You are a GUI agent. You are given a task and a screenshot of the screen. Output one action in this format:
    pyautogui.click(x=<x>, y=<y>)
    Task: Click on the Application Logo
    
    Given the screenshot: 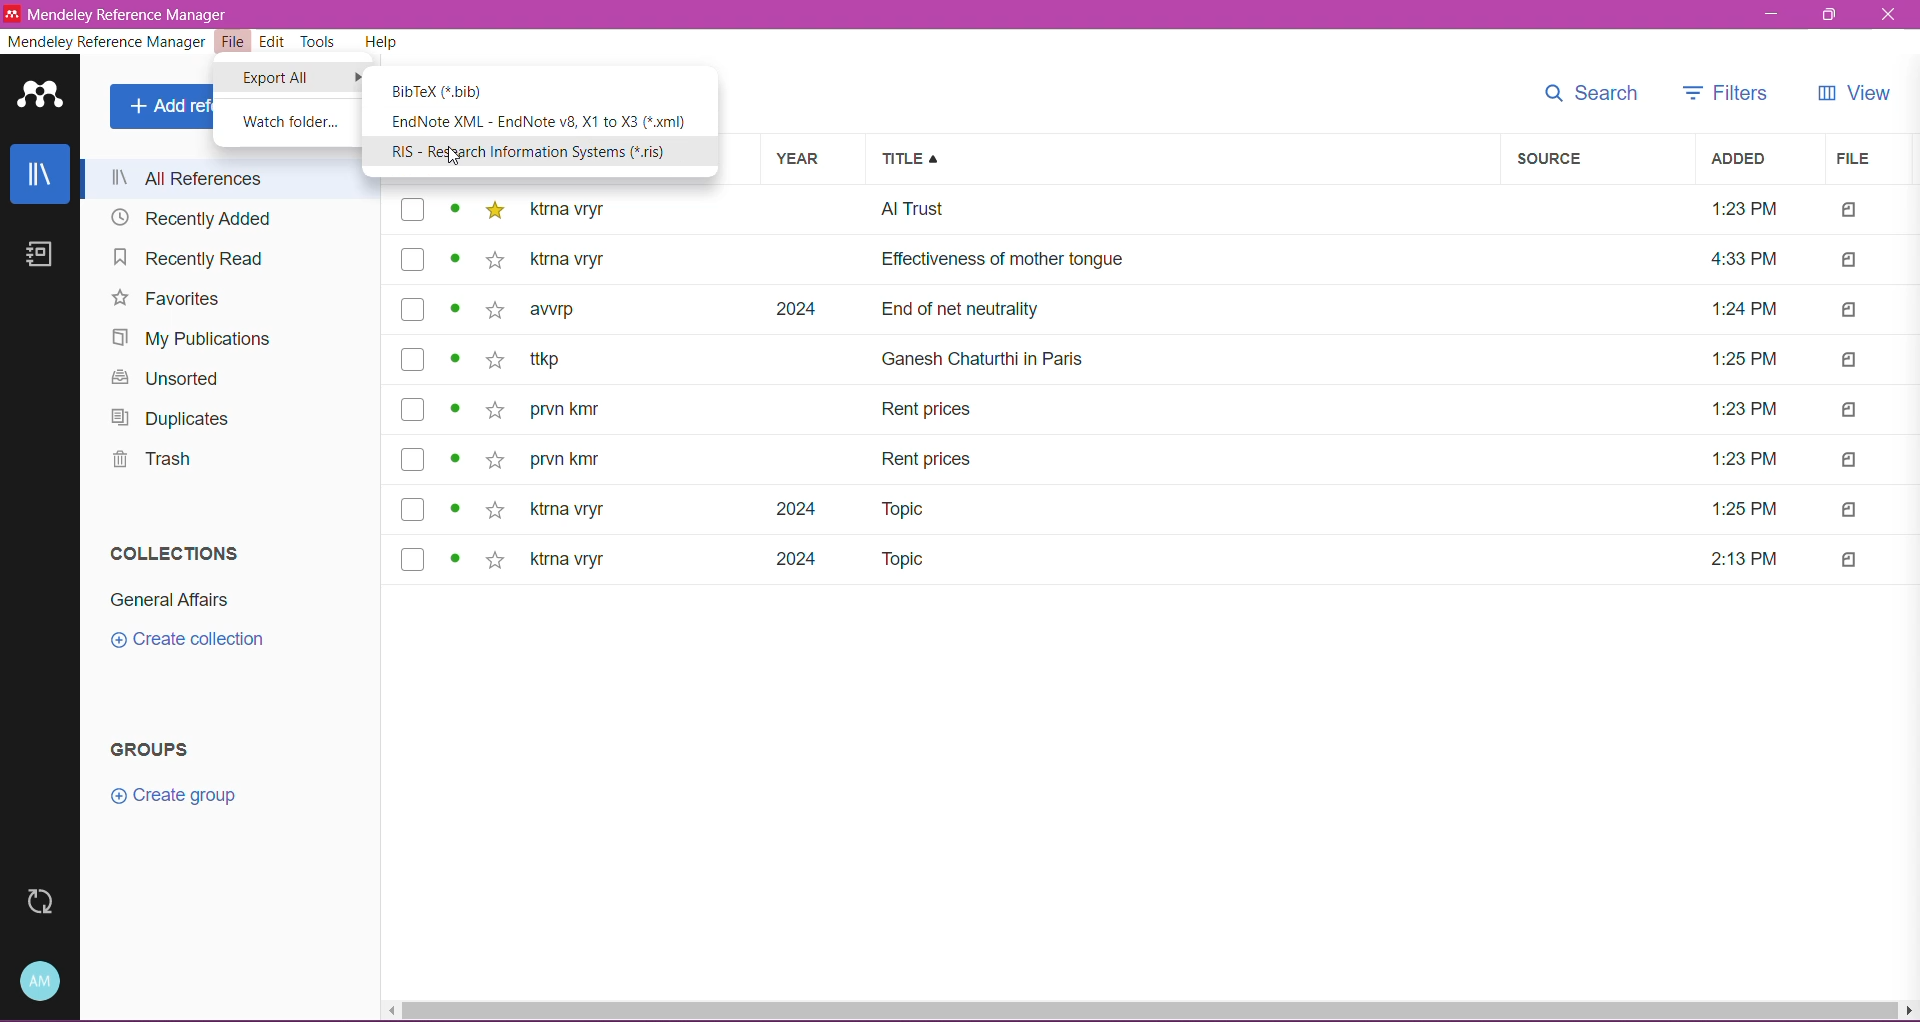 What is the action you would take?
    pyautogui.click(x=46, y=96)
    